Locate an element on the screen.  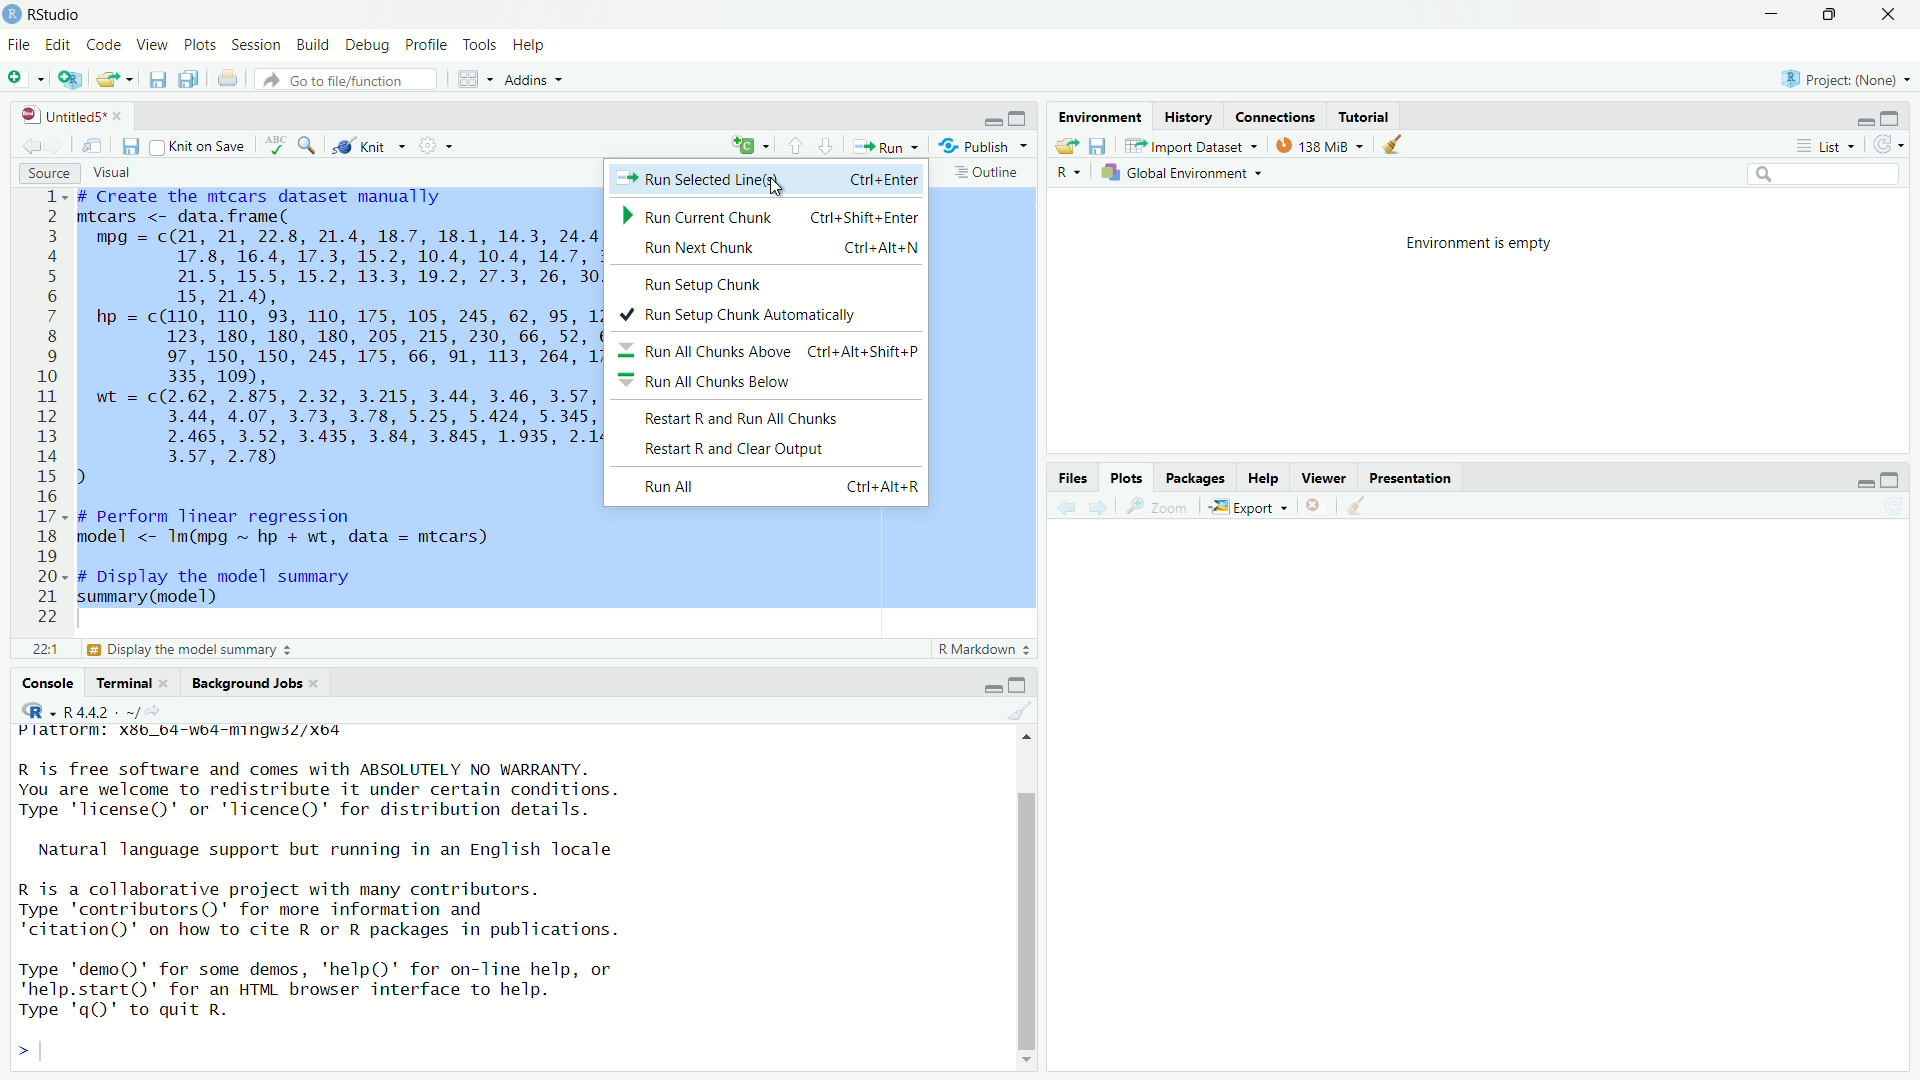
maximize is located at coordinates (1019, 119).